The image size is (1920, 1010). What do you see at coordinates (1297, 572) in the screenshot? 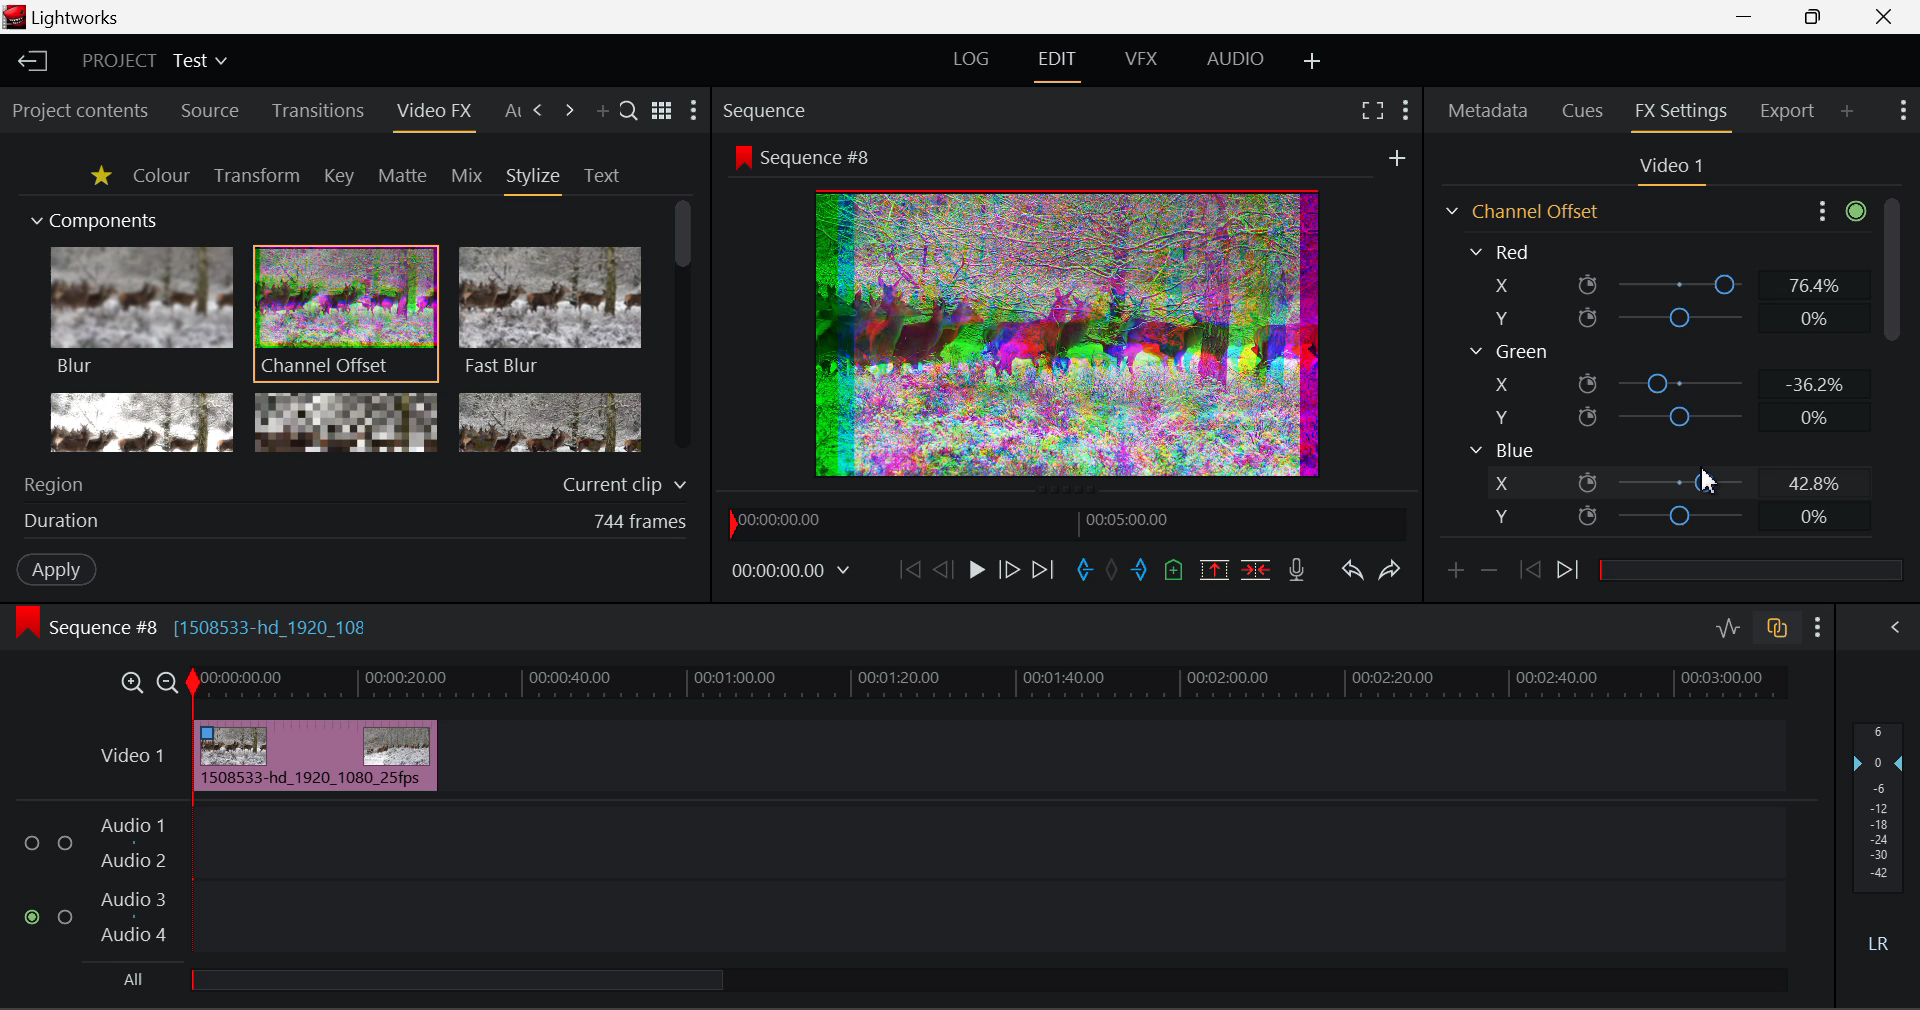
I see `Record Voiceover` at bounding box center [1297, 572].